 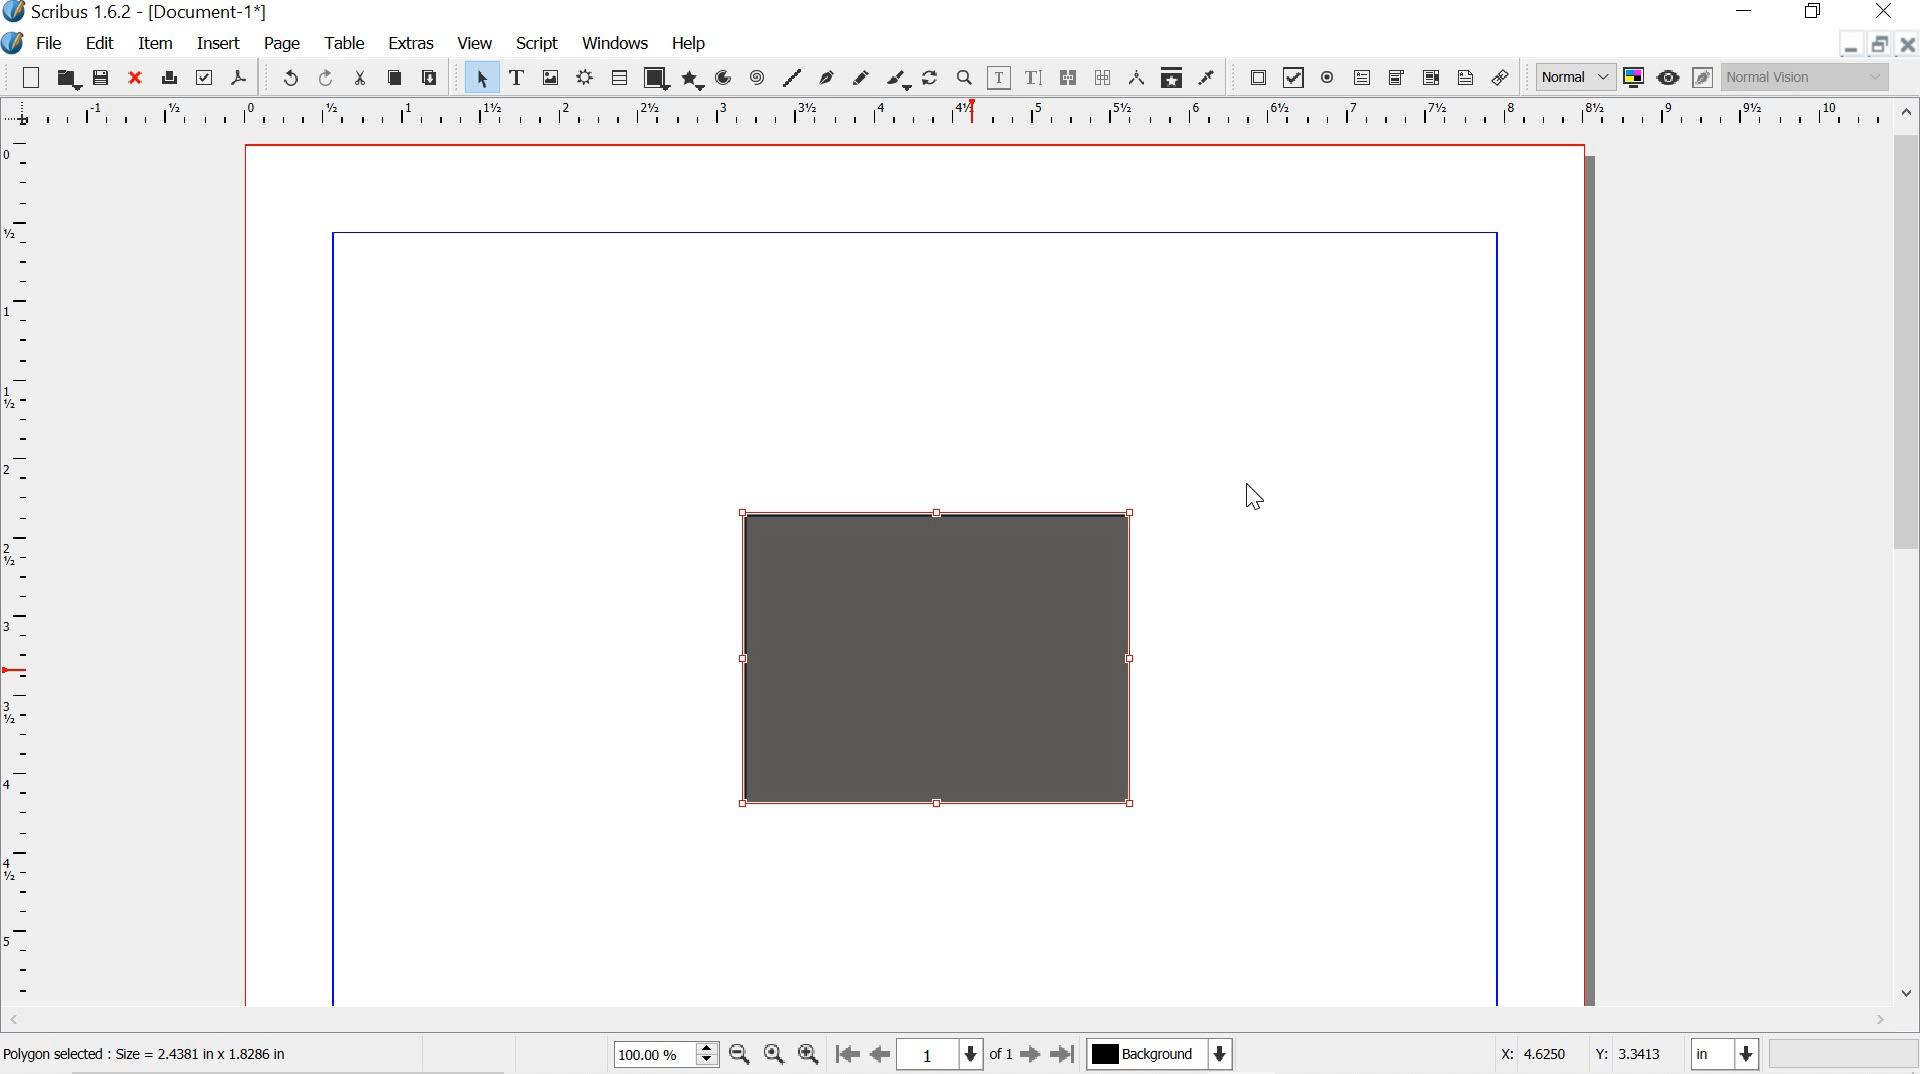 I want to click on spiral, so click(x=756, y=77).